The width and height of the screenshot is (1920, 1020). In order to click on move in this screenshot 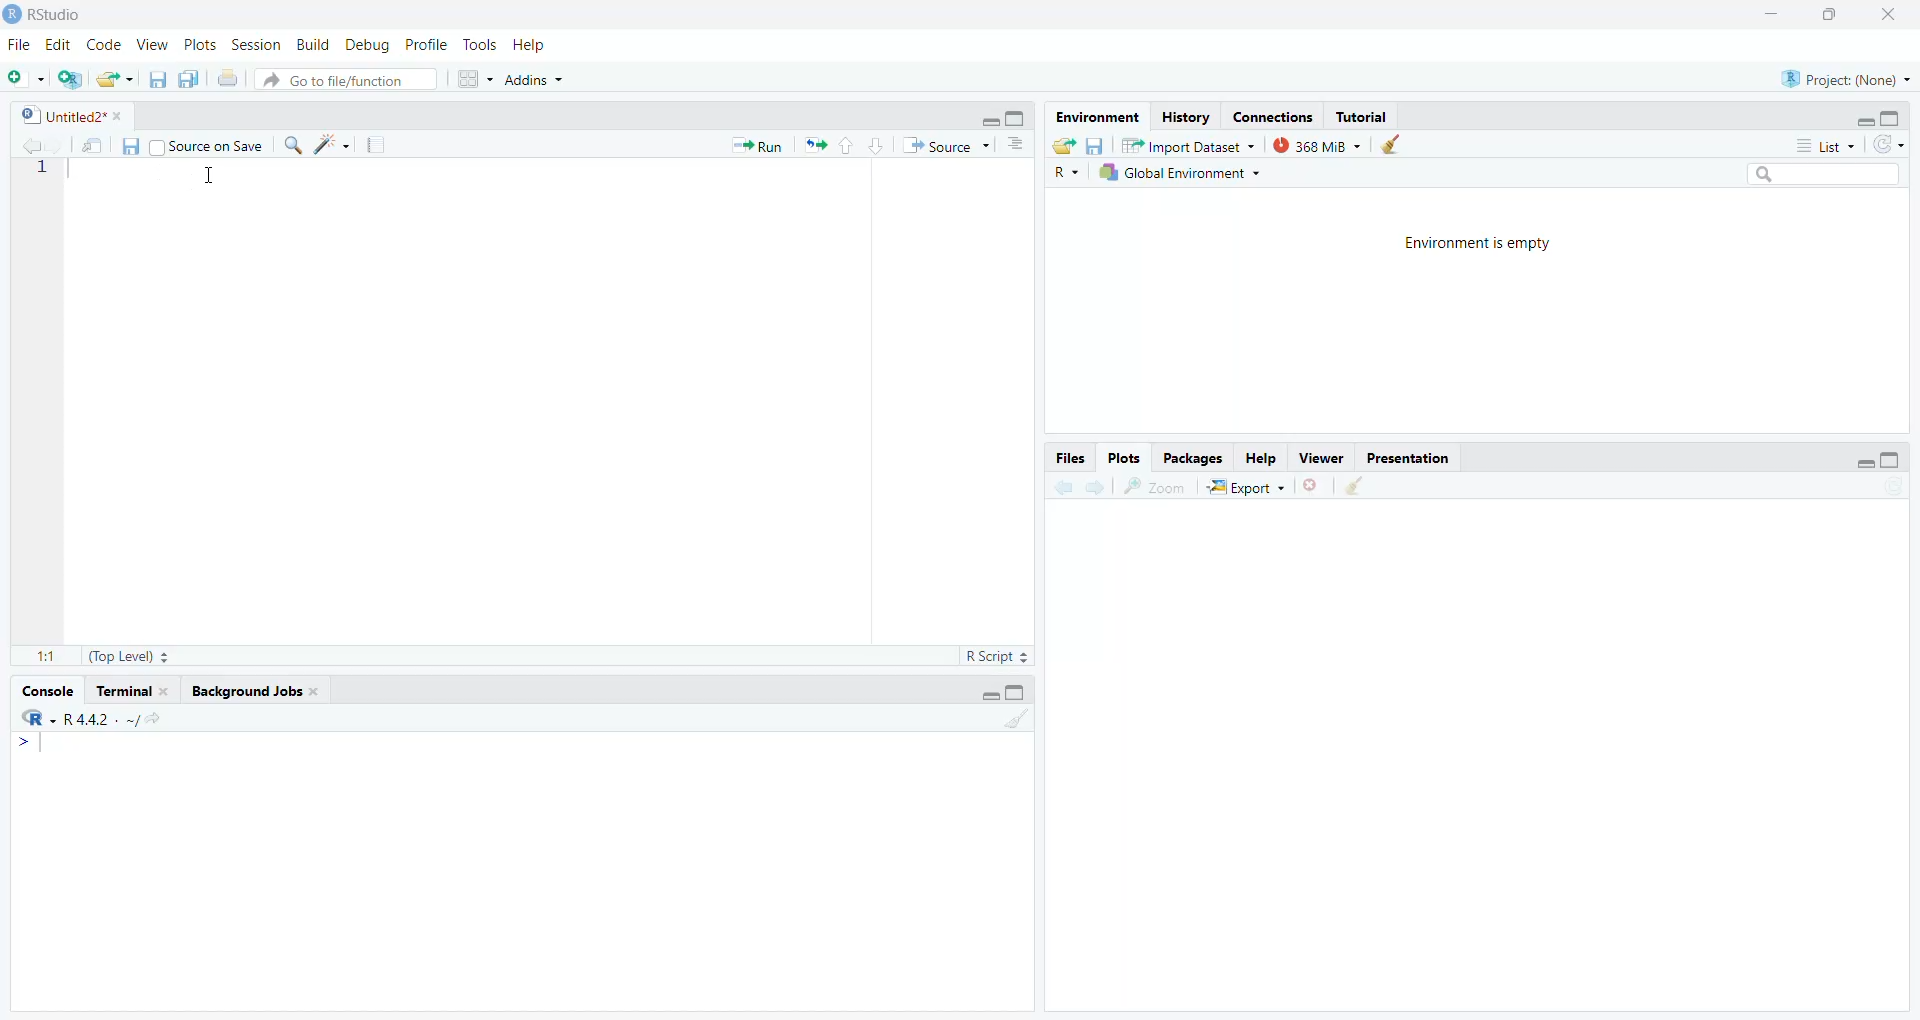, I will do `click(94, 149)`.